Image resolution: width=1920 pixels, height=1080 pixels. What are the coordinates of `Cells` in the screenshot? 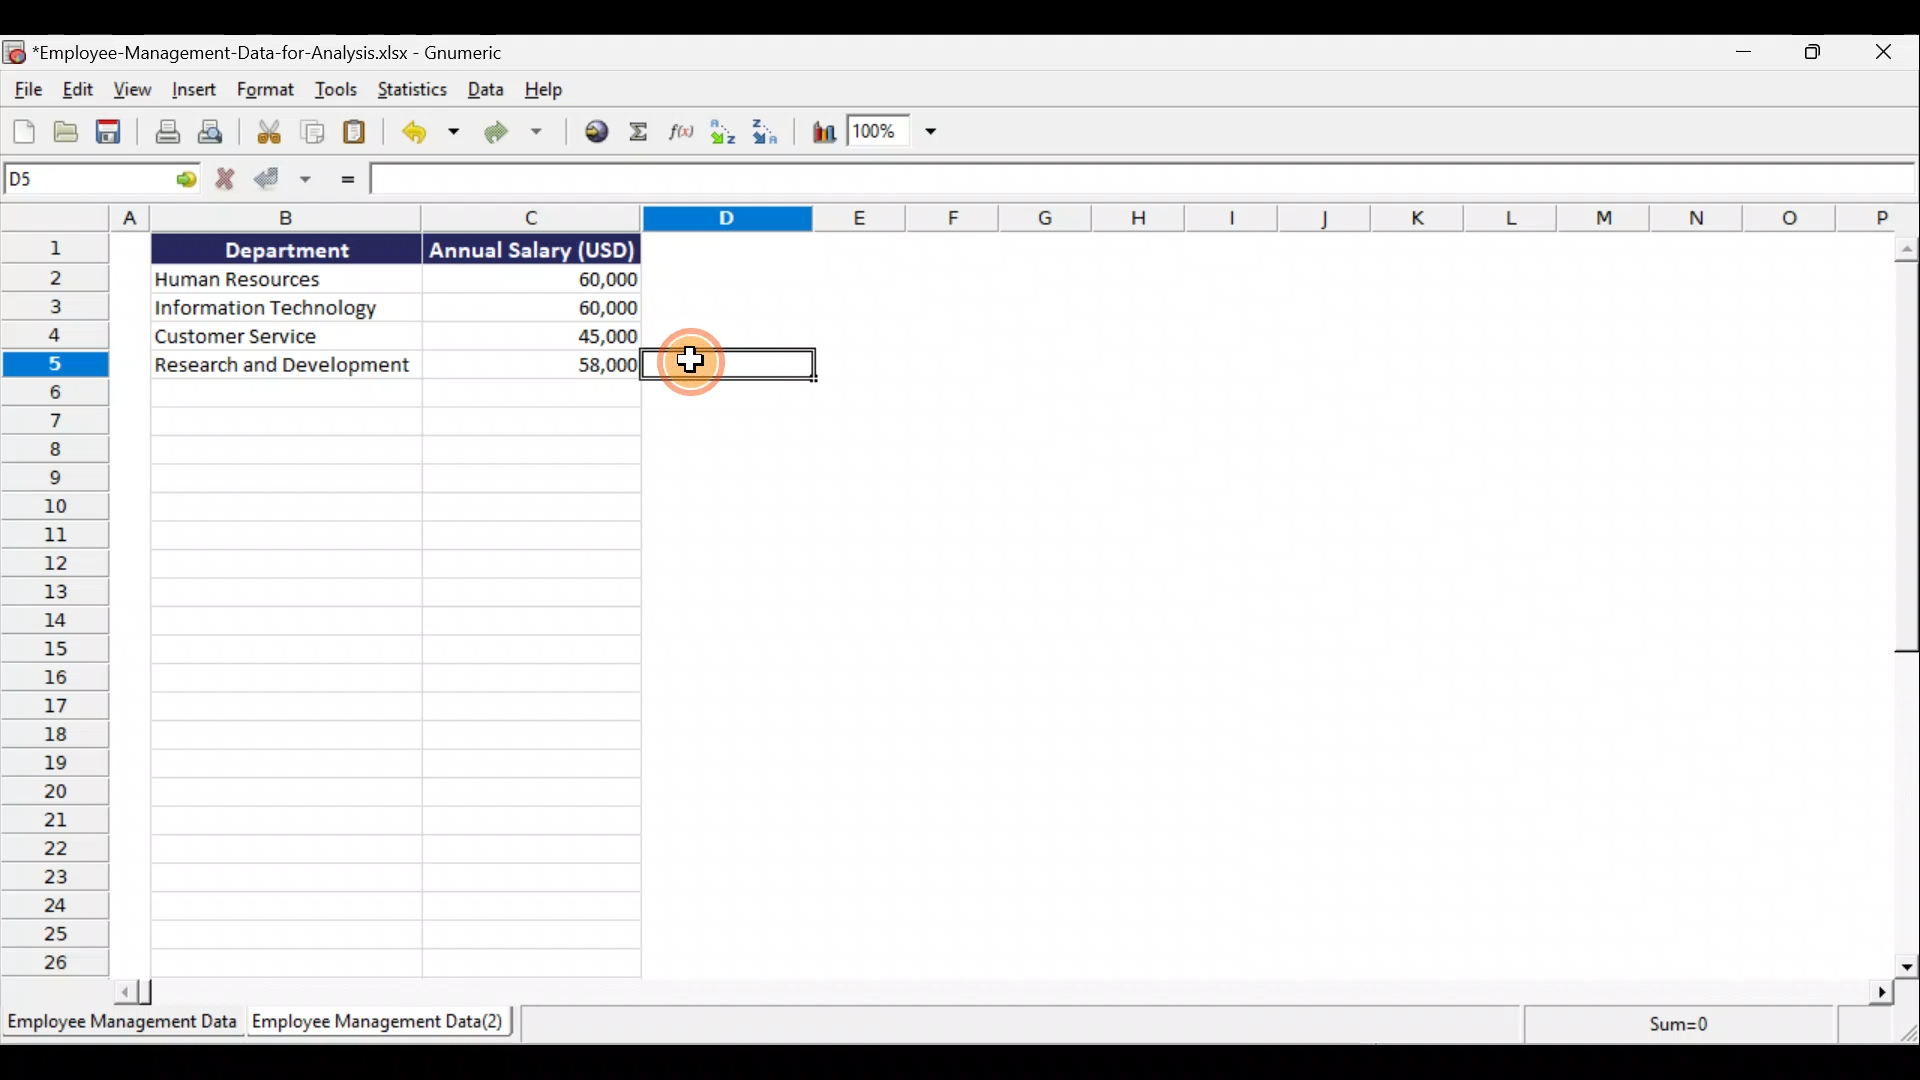 It's located at (392, 680).